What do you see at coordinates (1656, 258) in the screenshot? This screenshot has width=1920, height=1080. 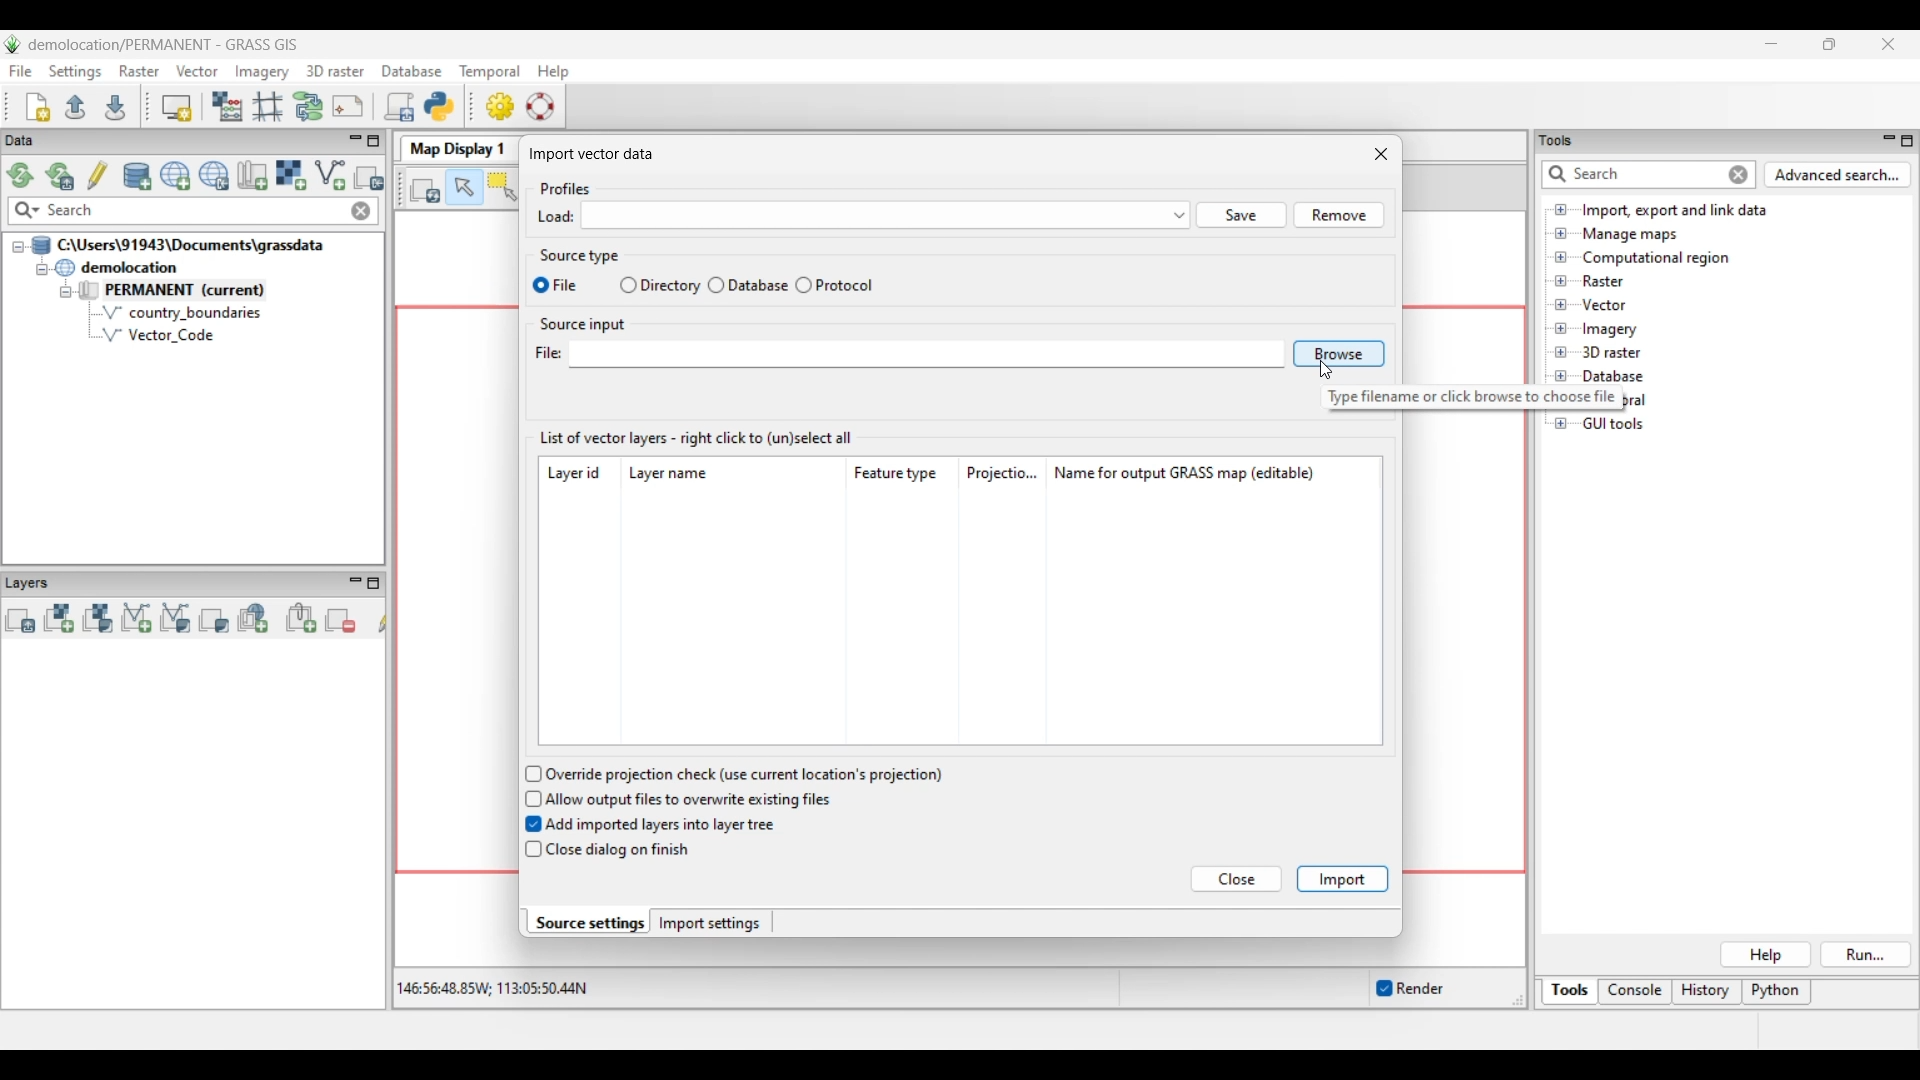 I see `Double click to see files under Computational region` at bounding box center [1656, 258].